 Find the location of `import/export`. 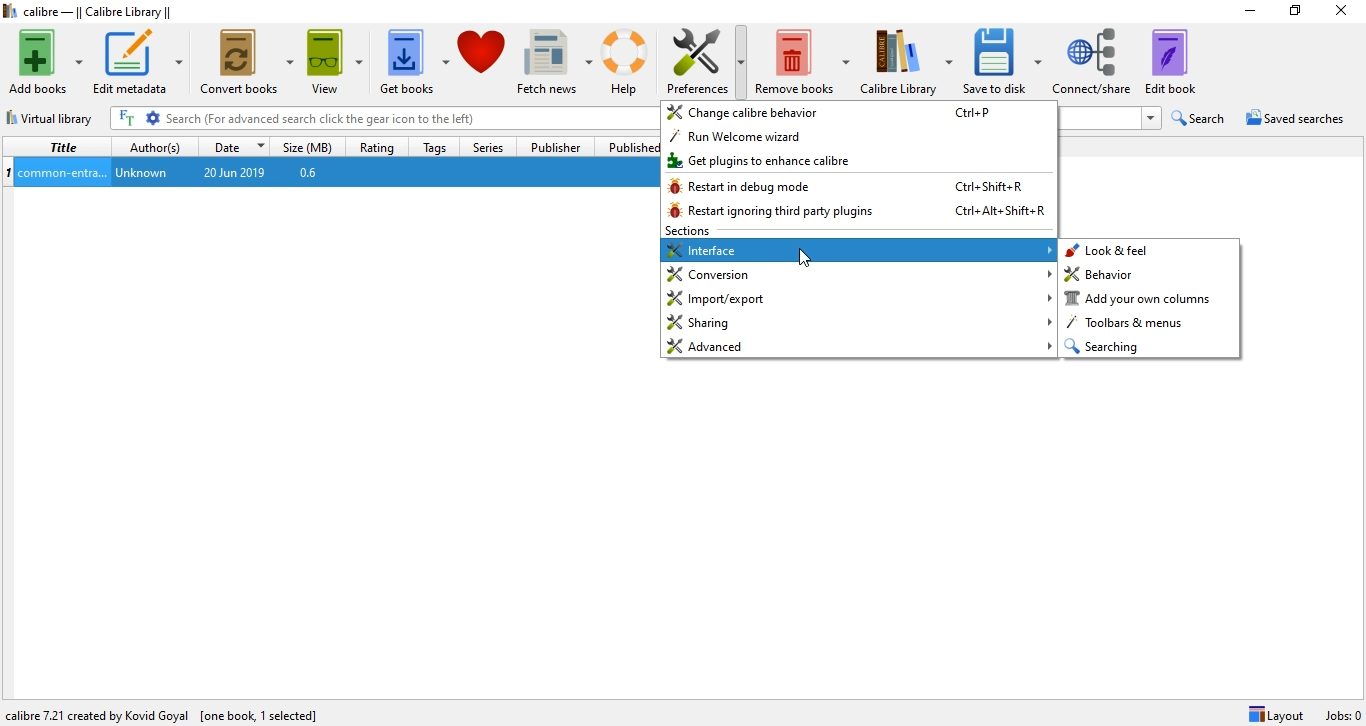

import/export is located at coordinates (859, 298).